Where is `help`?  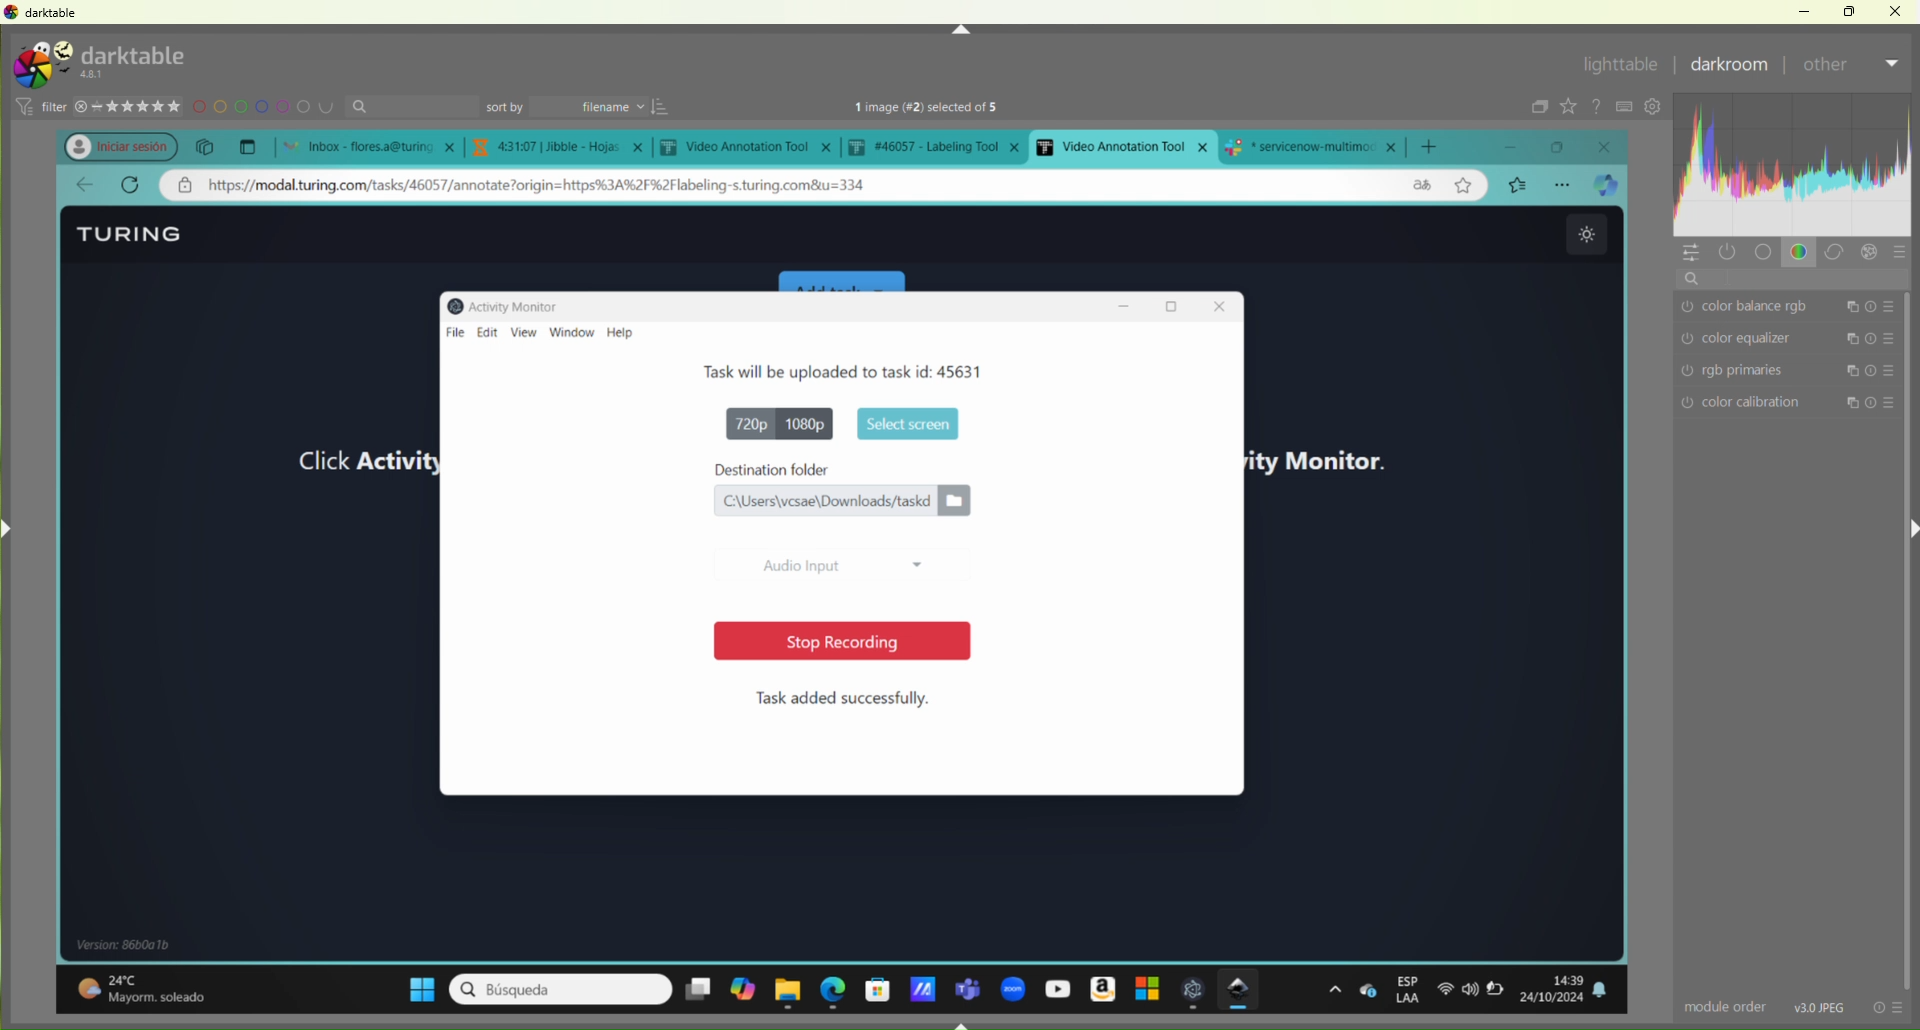 help is located at coordinates (628, 334).